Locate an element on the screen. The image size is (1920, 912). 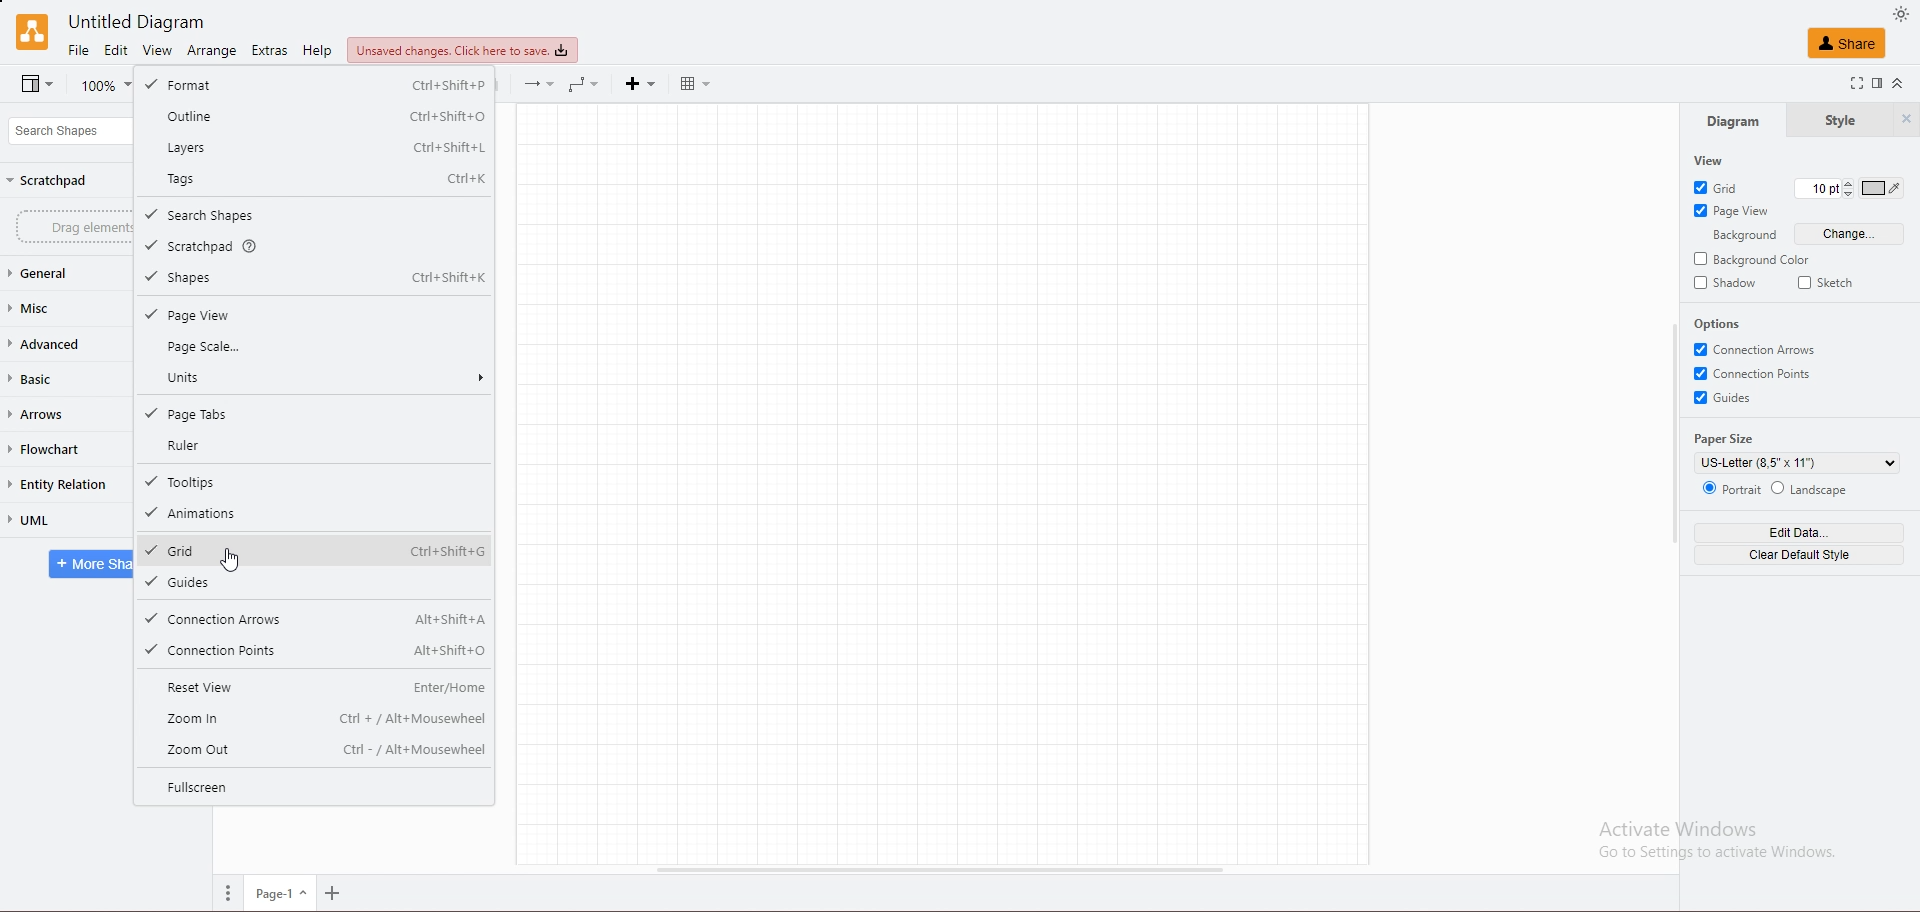
share is located at coordinates (1846, 44).